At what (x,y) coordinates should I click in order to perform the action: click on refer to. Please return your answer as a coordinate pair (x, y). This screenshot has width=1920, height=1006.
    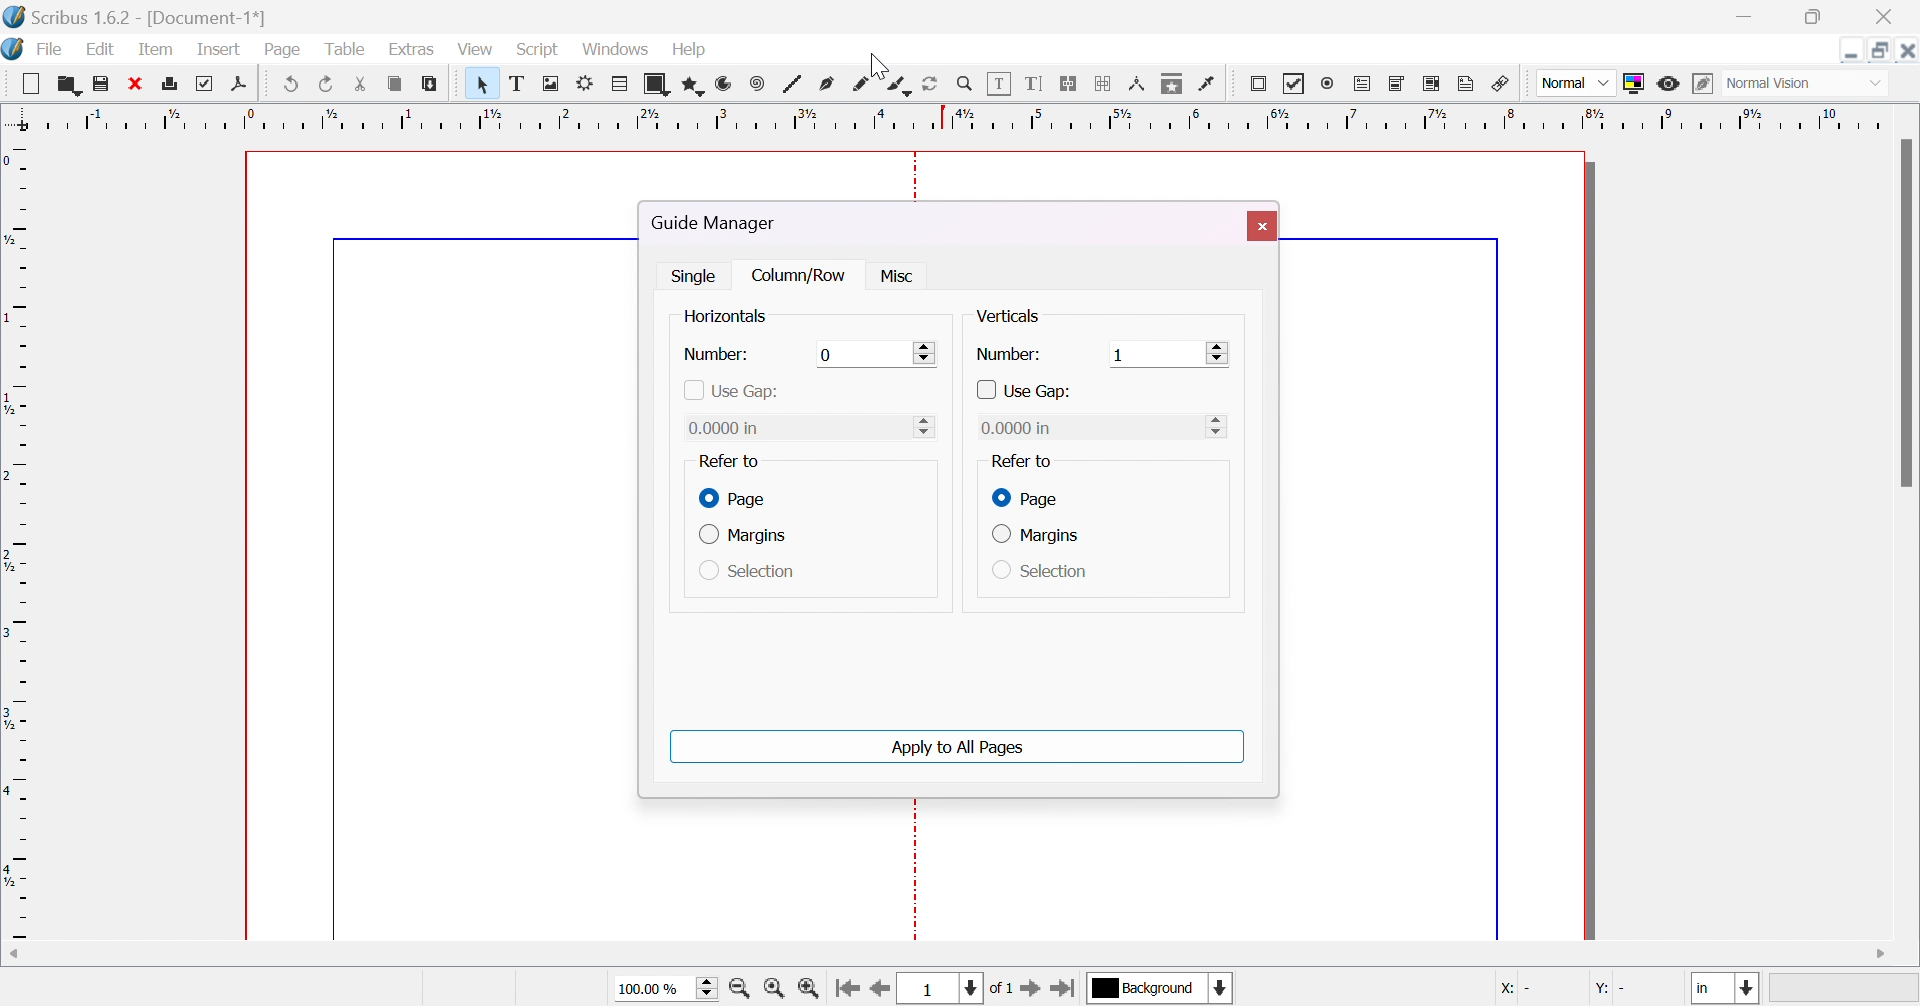
    Looking at the image, I should click on (727, 461).